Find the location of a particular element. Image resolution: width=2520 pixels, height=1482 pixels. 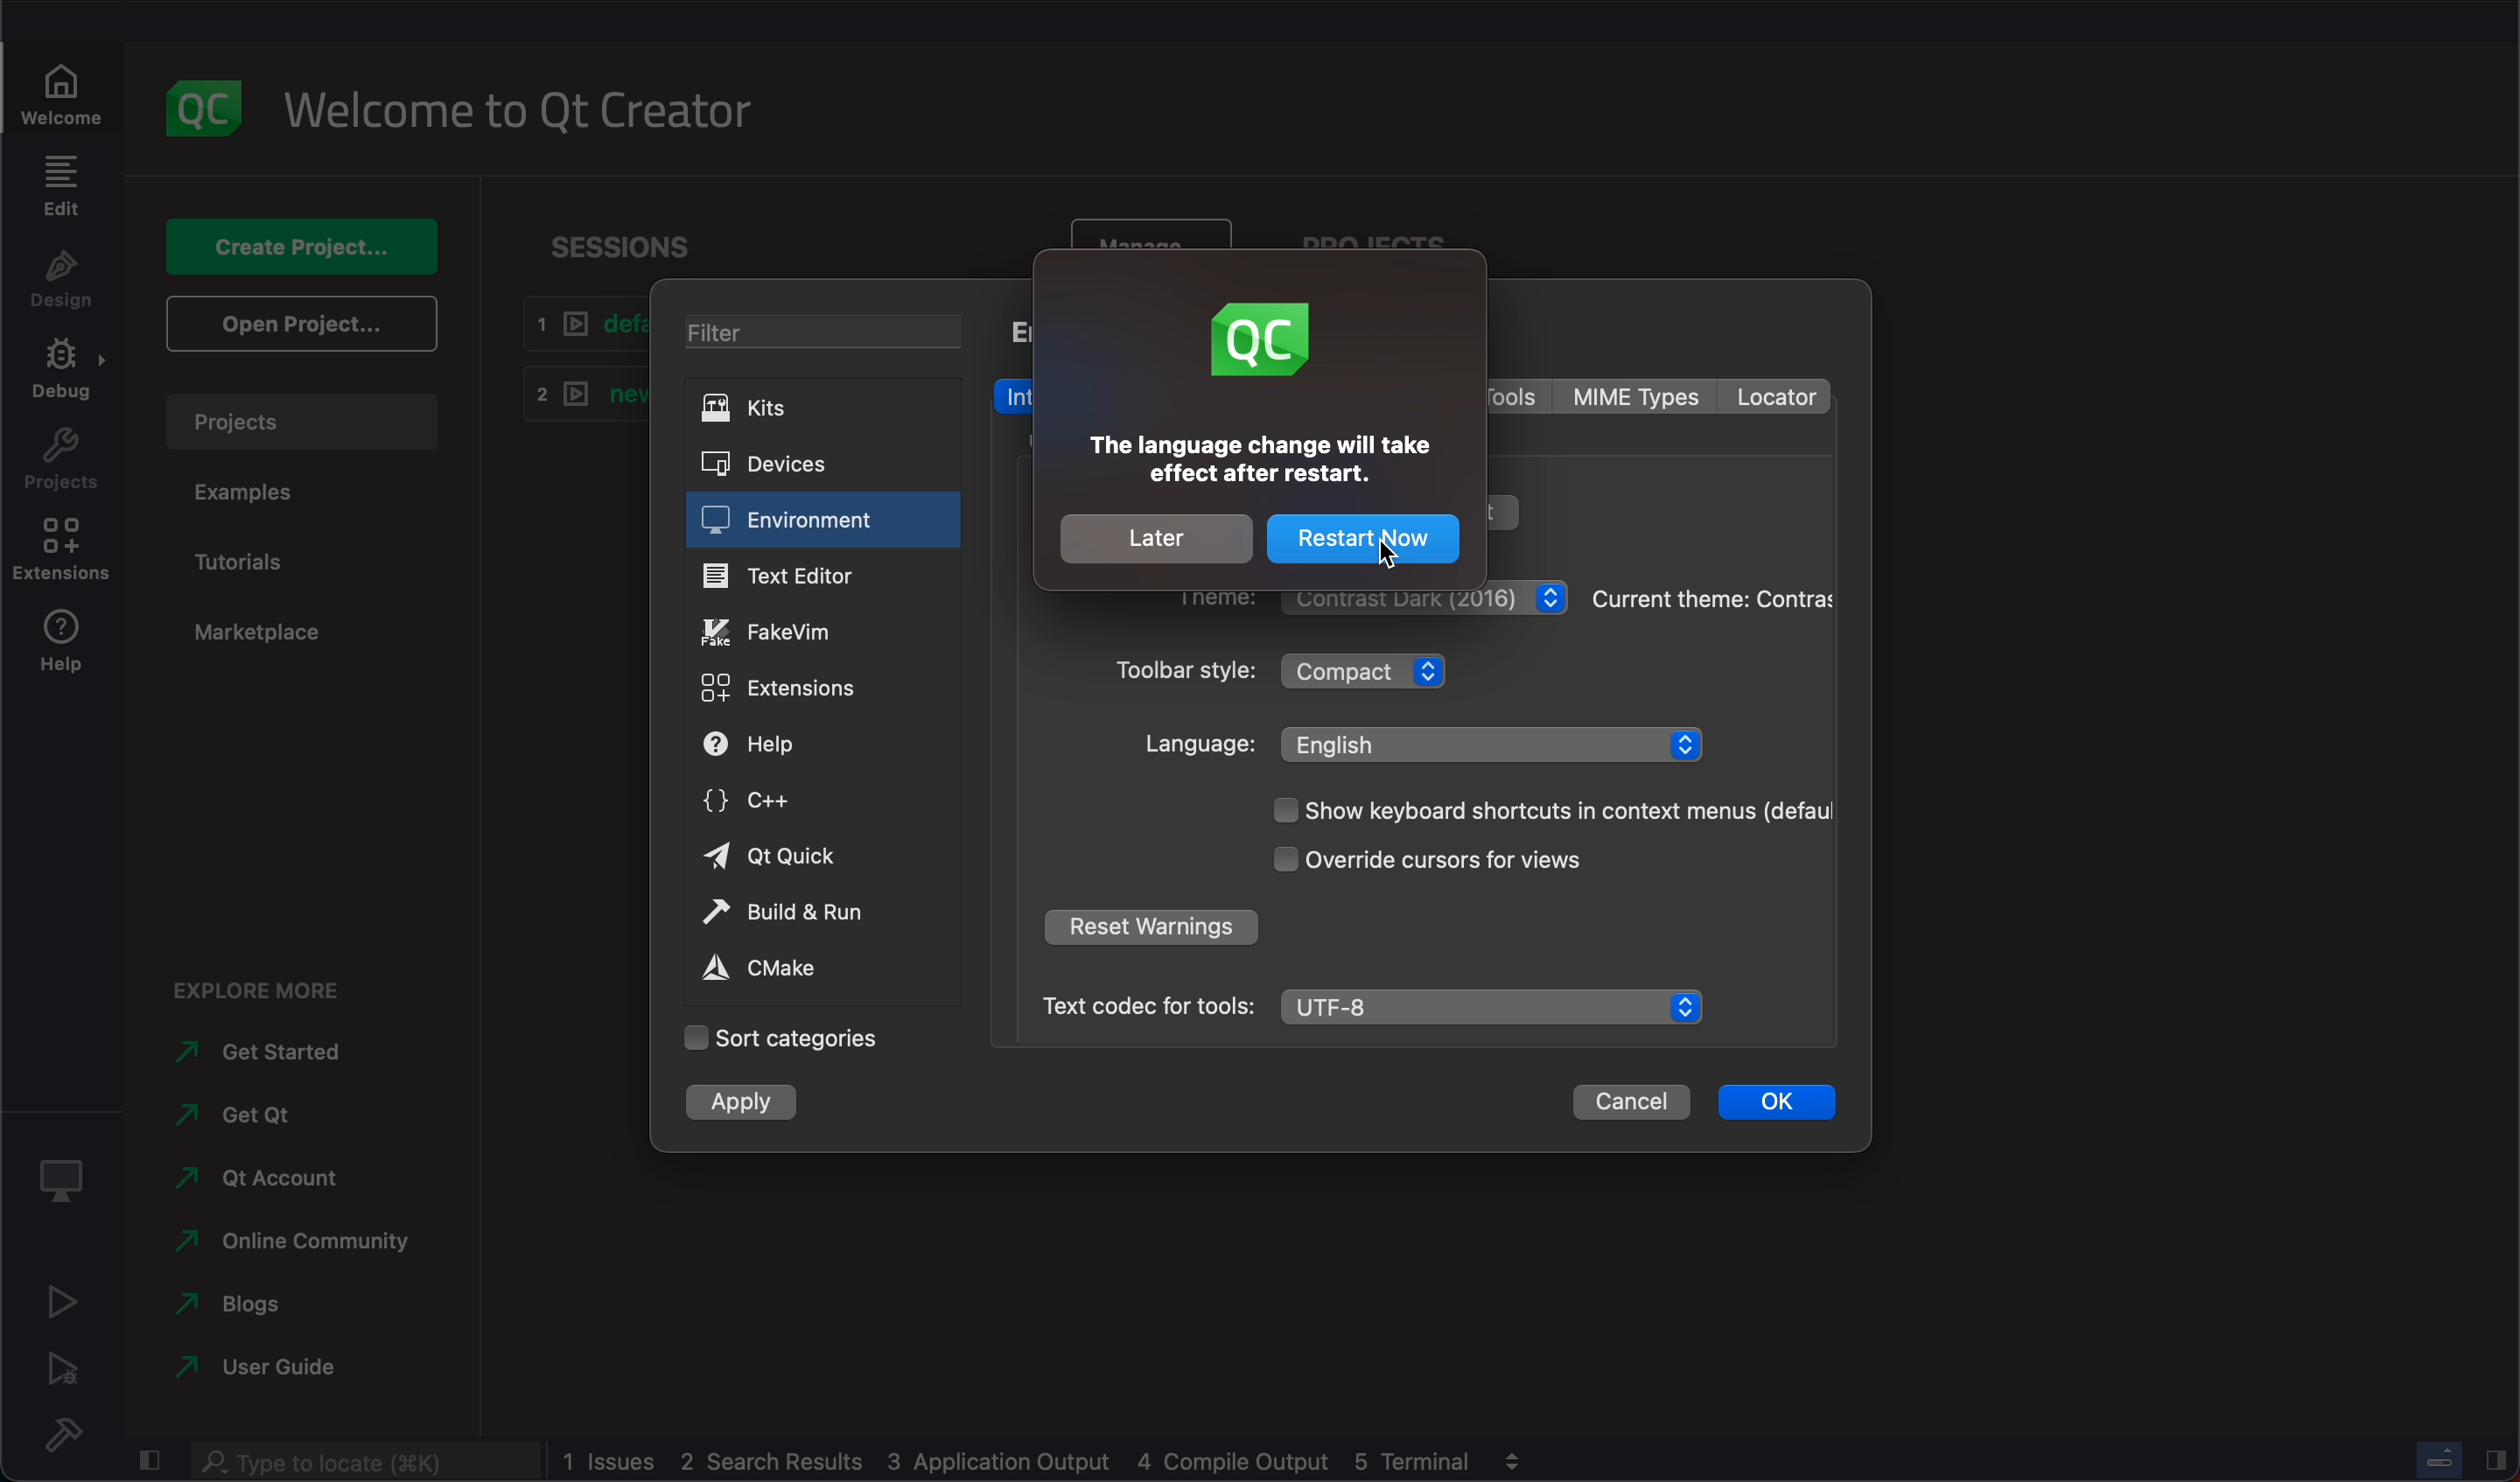

project is located at coordinates (1371, 235).